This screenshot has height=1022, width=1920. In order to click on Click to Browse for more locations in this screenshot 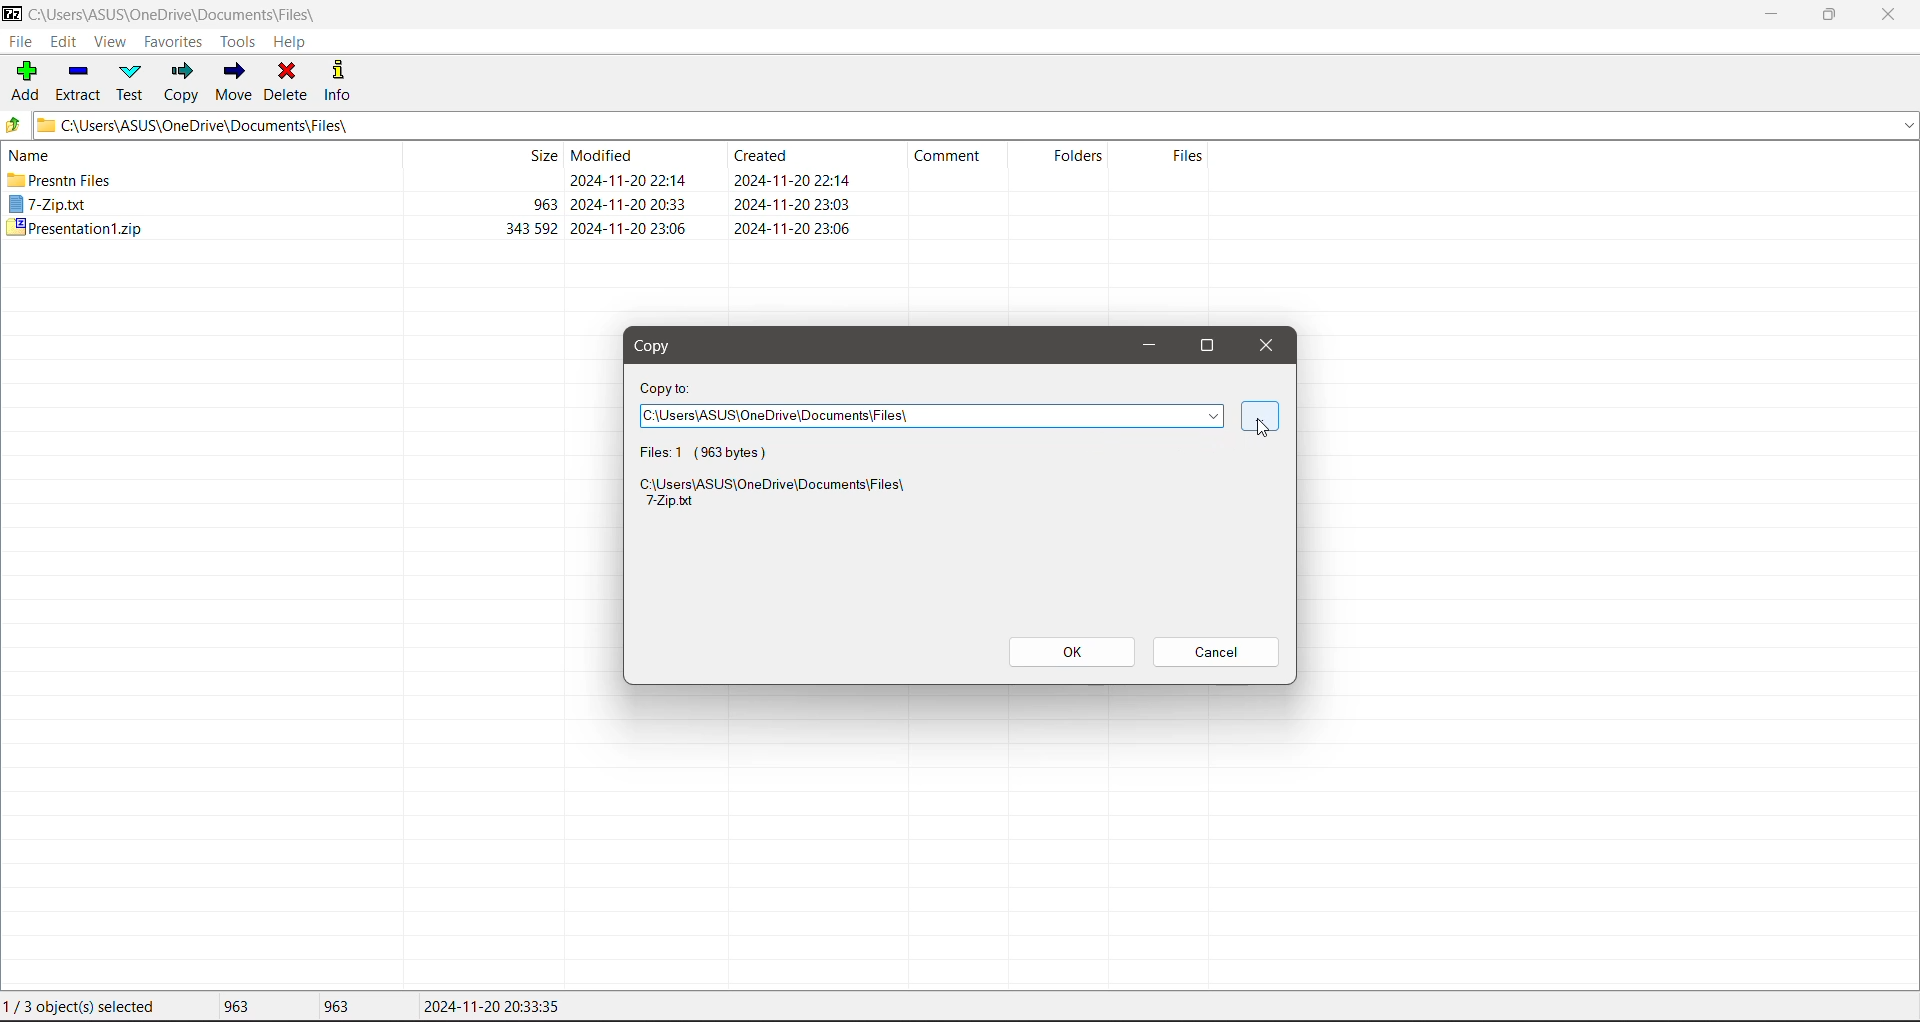, I will do `click(1260, 418)`.